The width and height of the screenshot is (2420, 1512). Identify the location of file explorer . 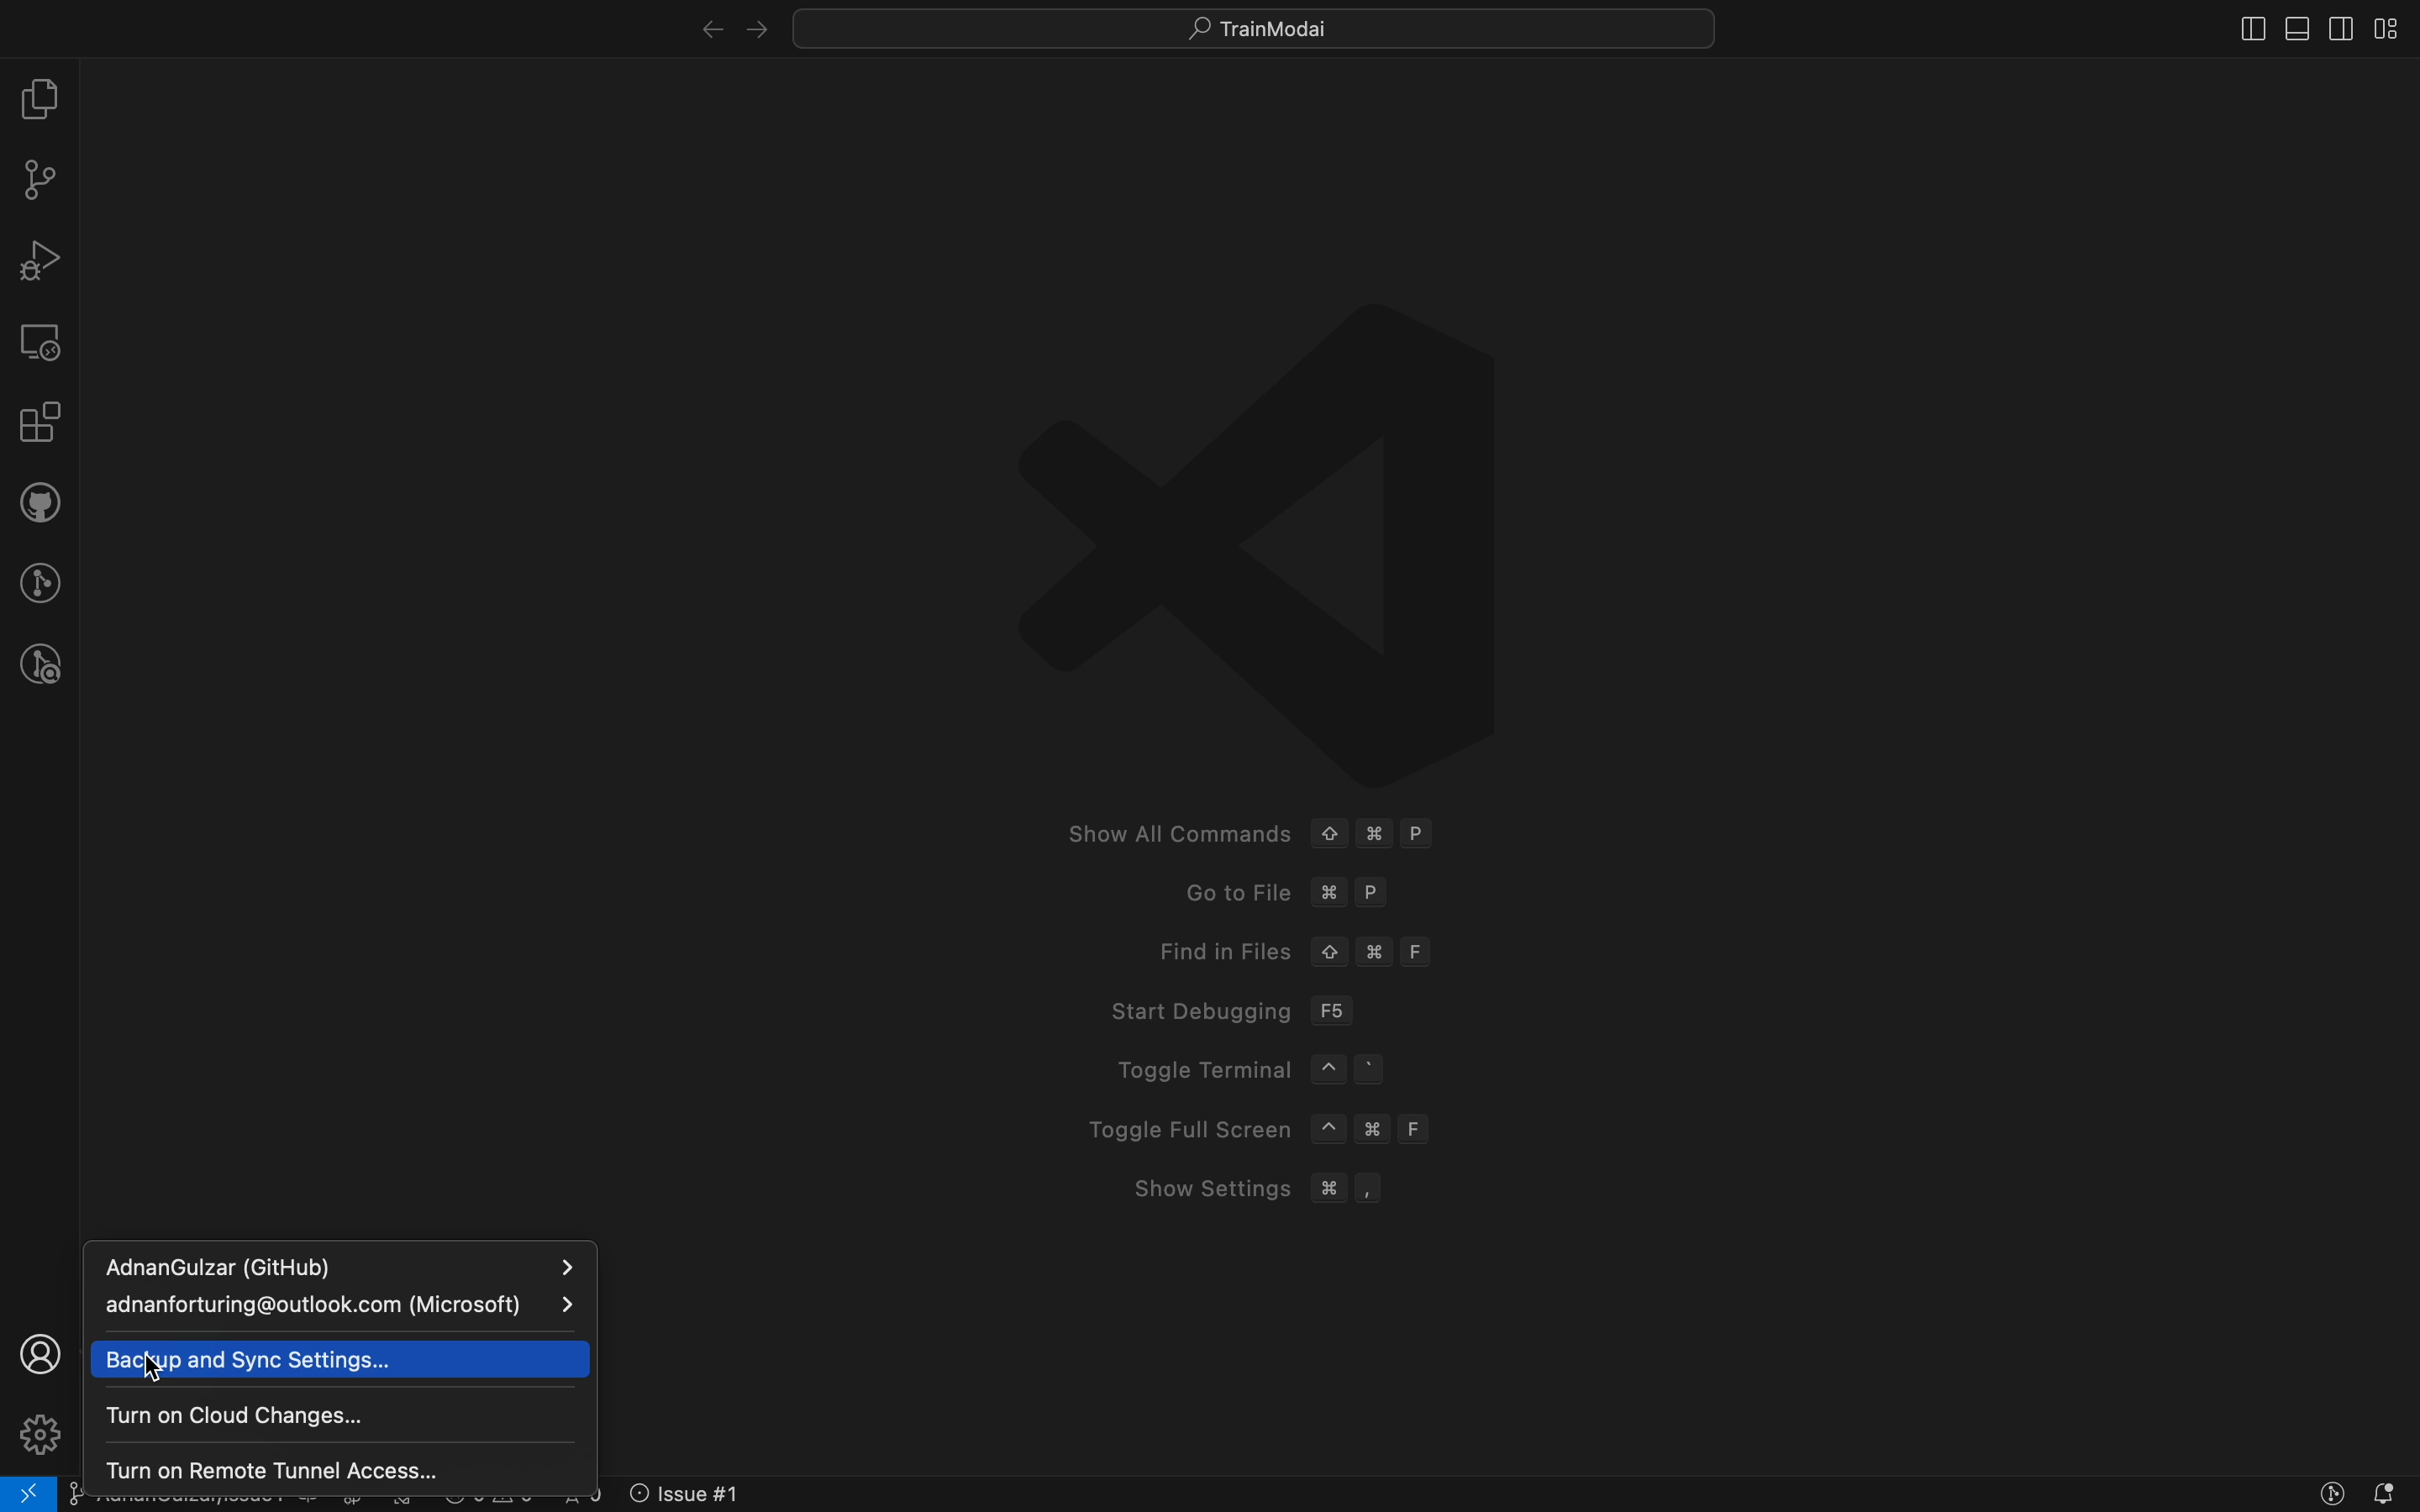
(40, 97).